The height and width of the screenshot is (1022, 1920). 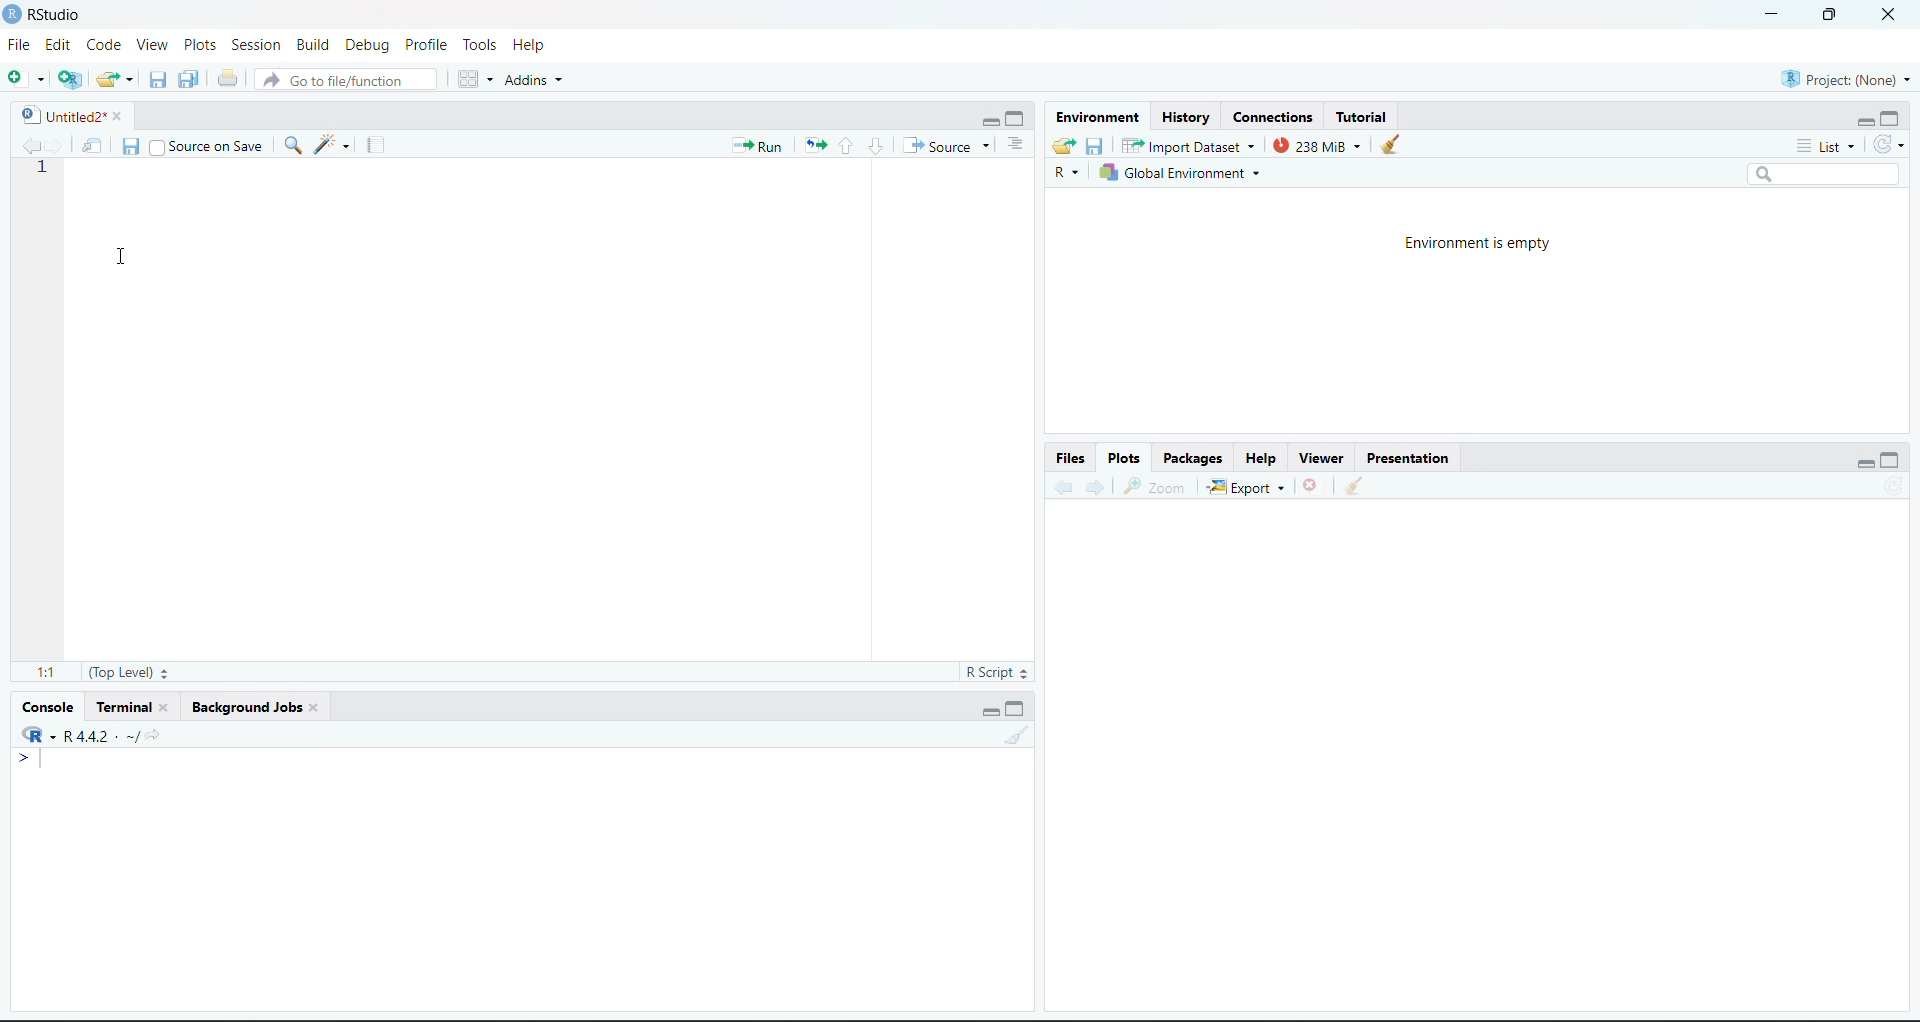 I want to click on down, so click(x=875, y=146).